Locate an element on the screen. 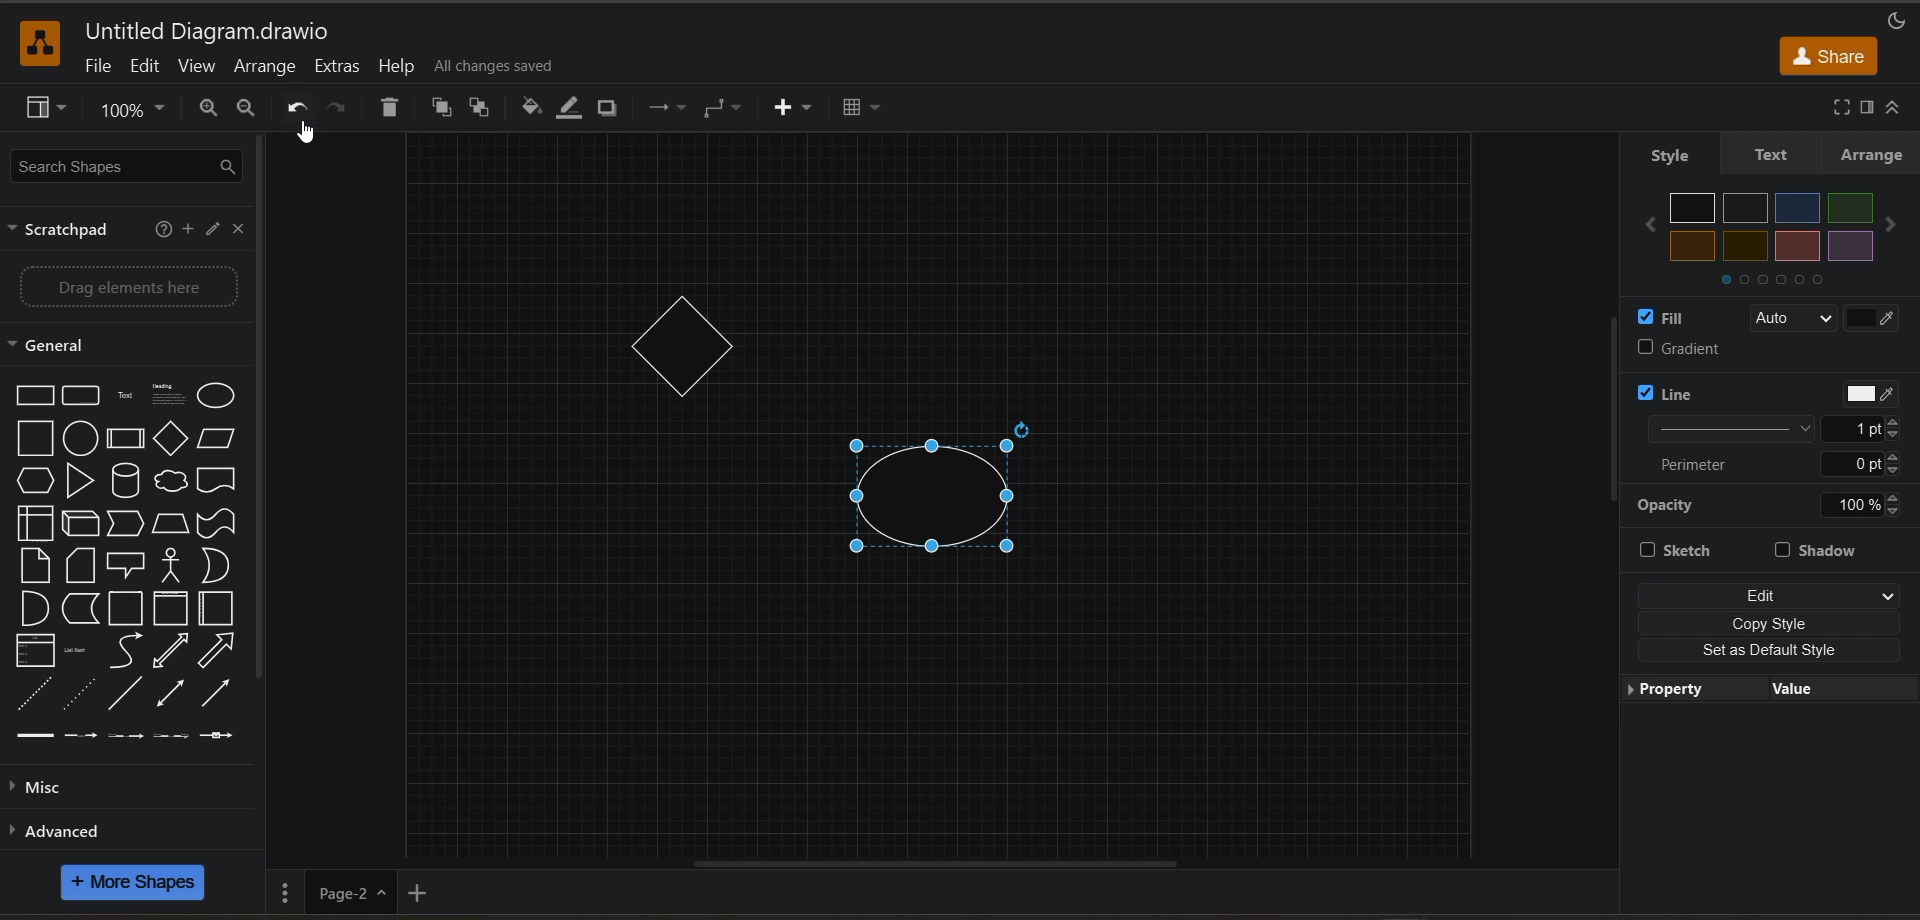 Image resolution: width=1920 pixels, height=920 pixels. Data Storage is located at coordinates (79, 609).